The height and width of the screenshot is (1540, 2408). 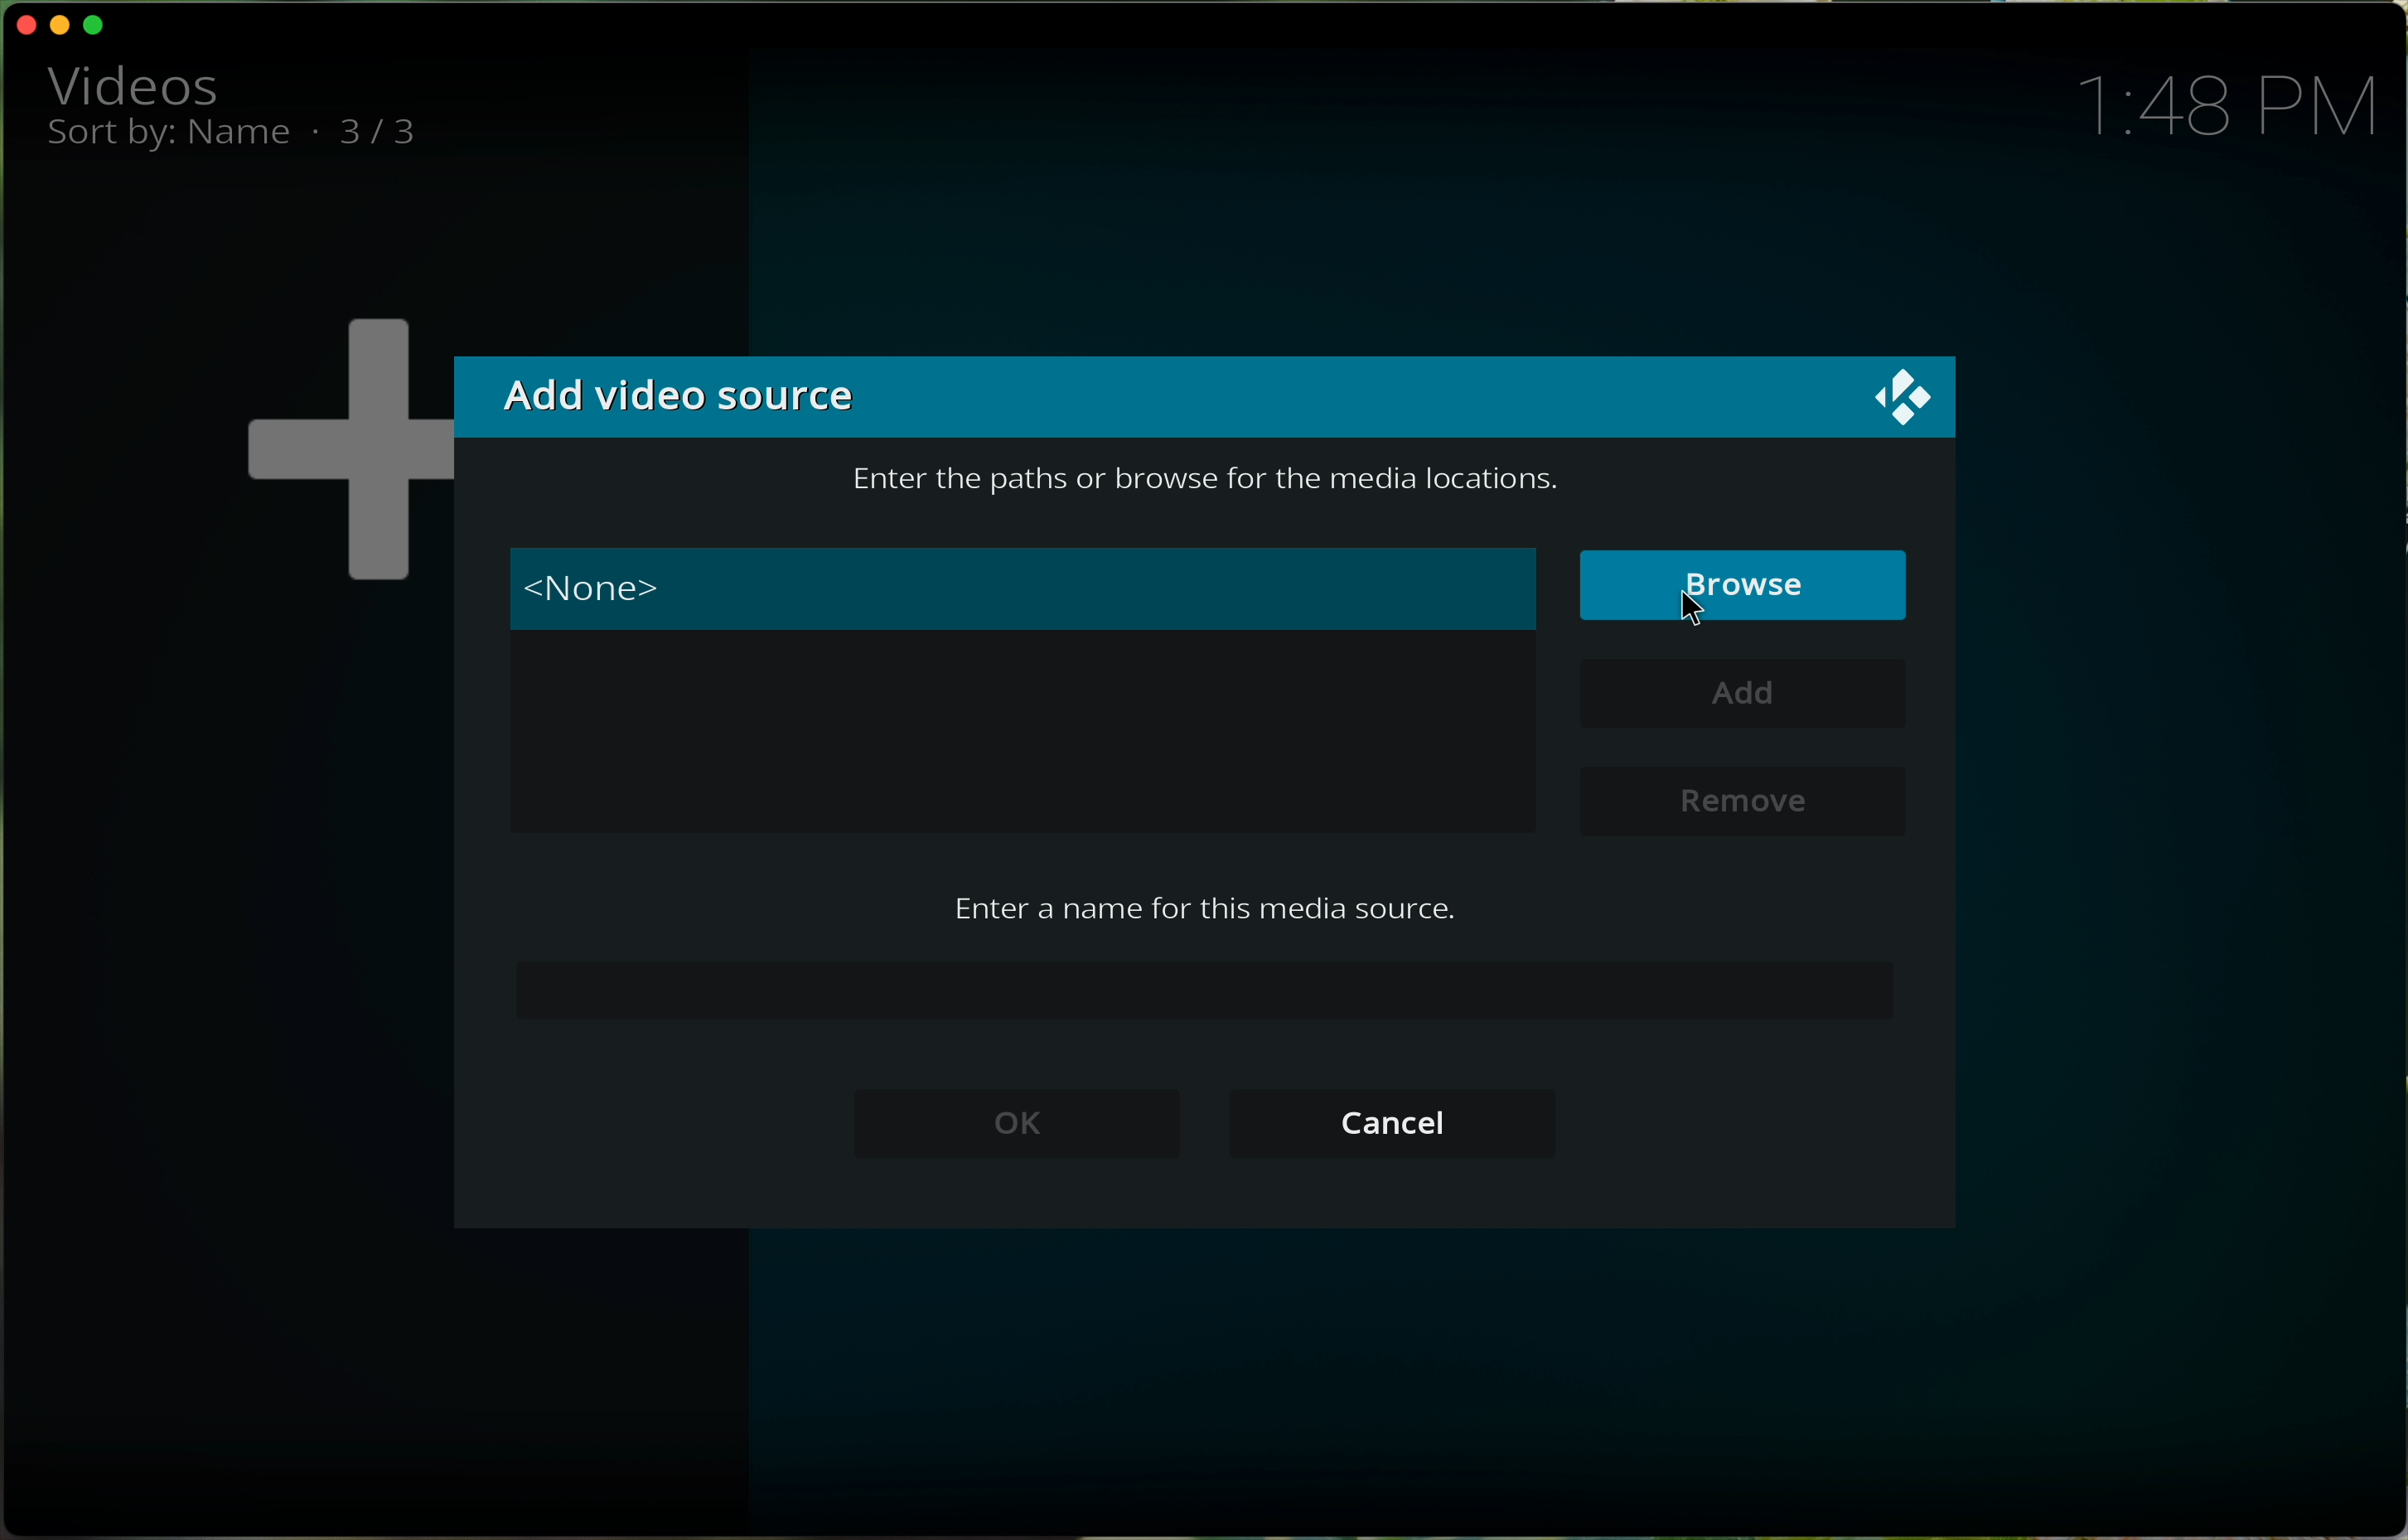 I want to click on 3/3, so click(x=395, y=134).